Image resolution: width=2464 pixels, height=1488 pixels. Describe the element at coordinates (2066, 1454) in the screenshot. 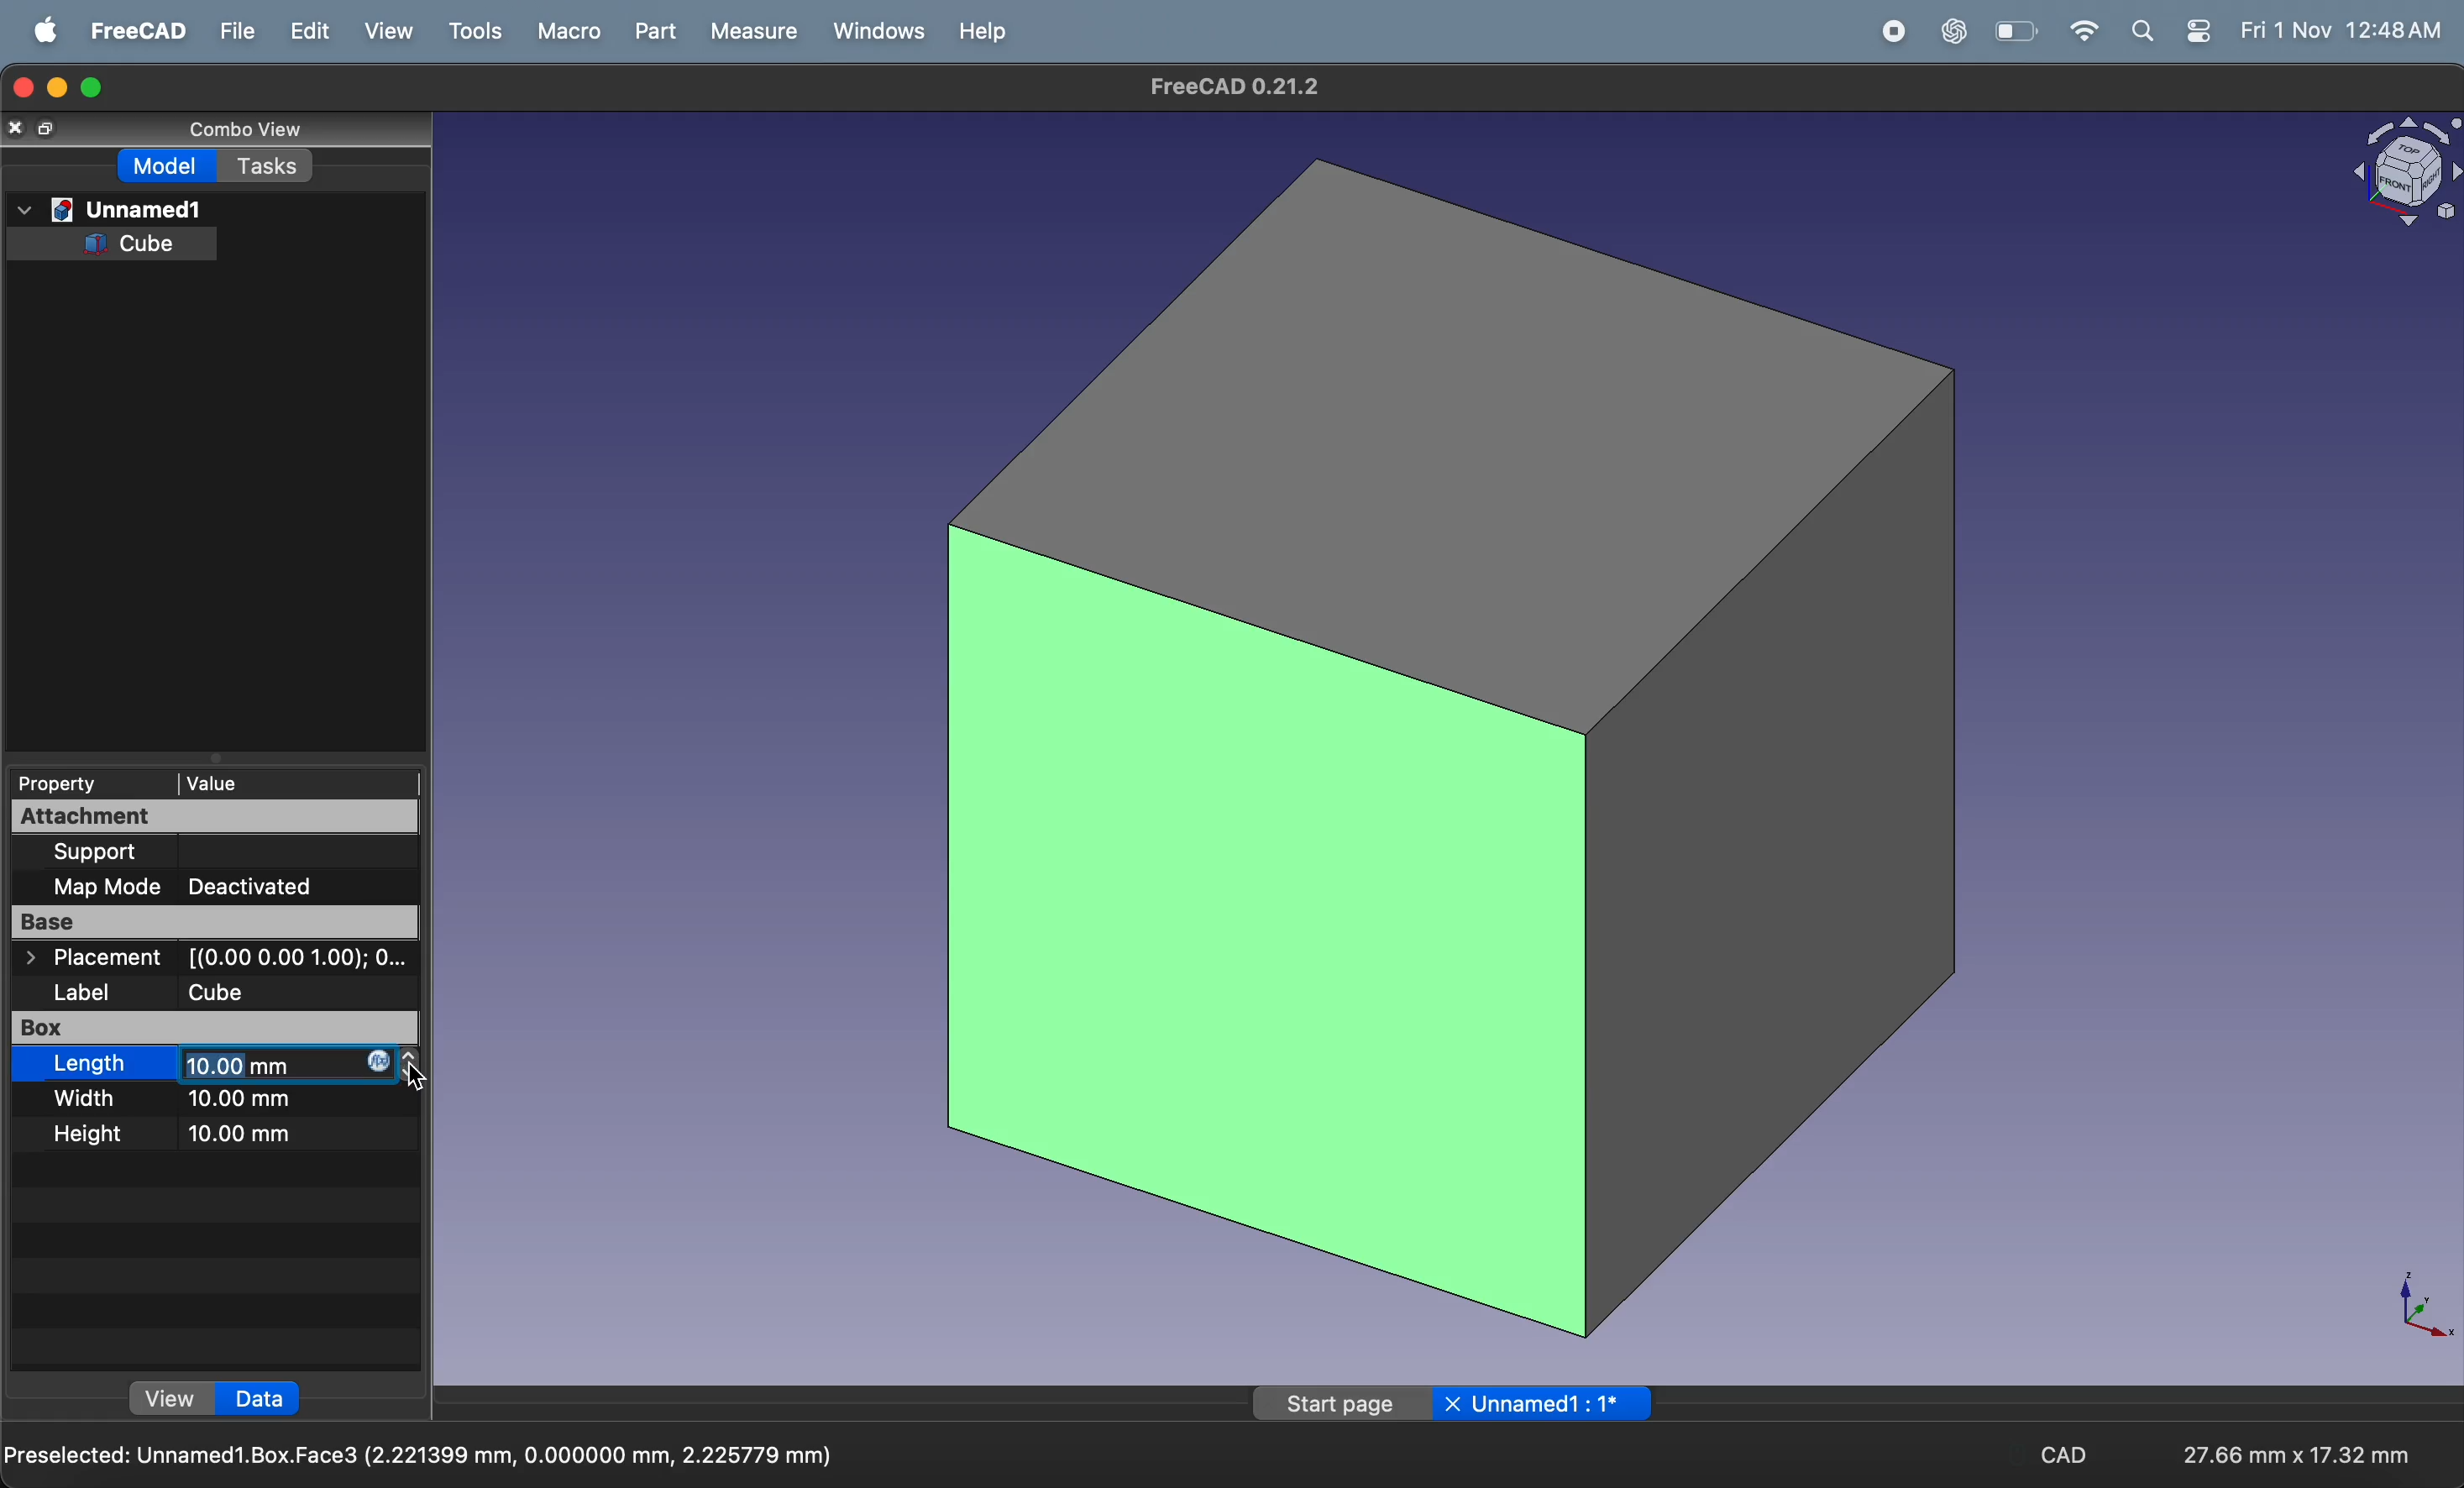

I see `CAD` at that location.